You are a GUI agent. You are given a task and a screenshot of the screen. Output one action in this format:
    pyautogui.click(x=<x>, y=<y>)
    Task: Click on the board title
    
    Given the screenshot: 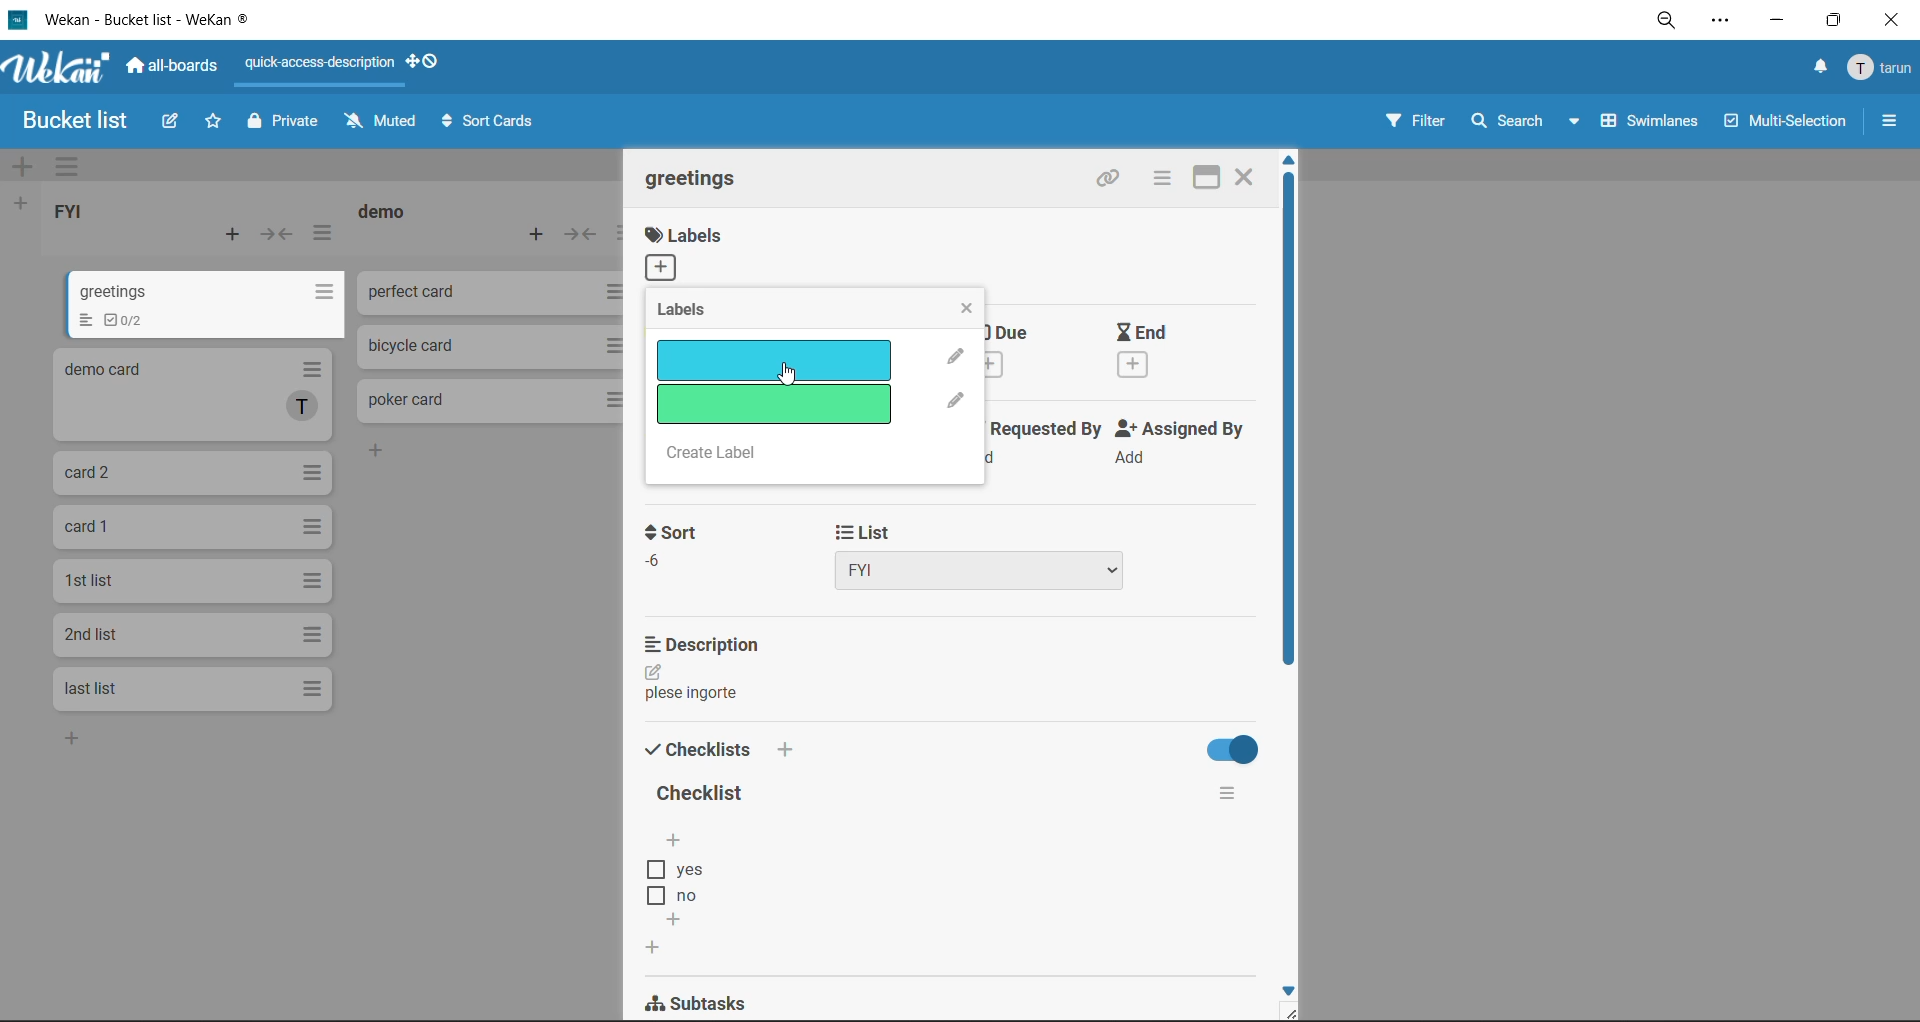 What is the action you would take?
    pyautogui.click(x=65, y=121)
    